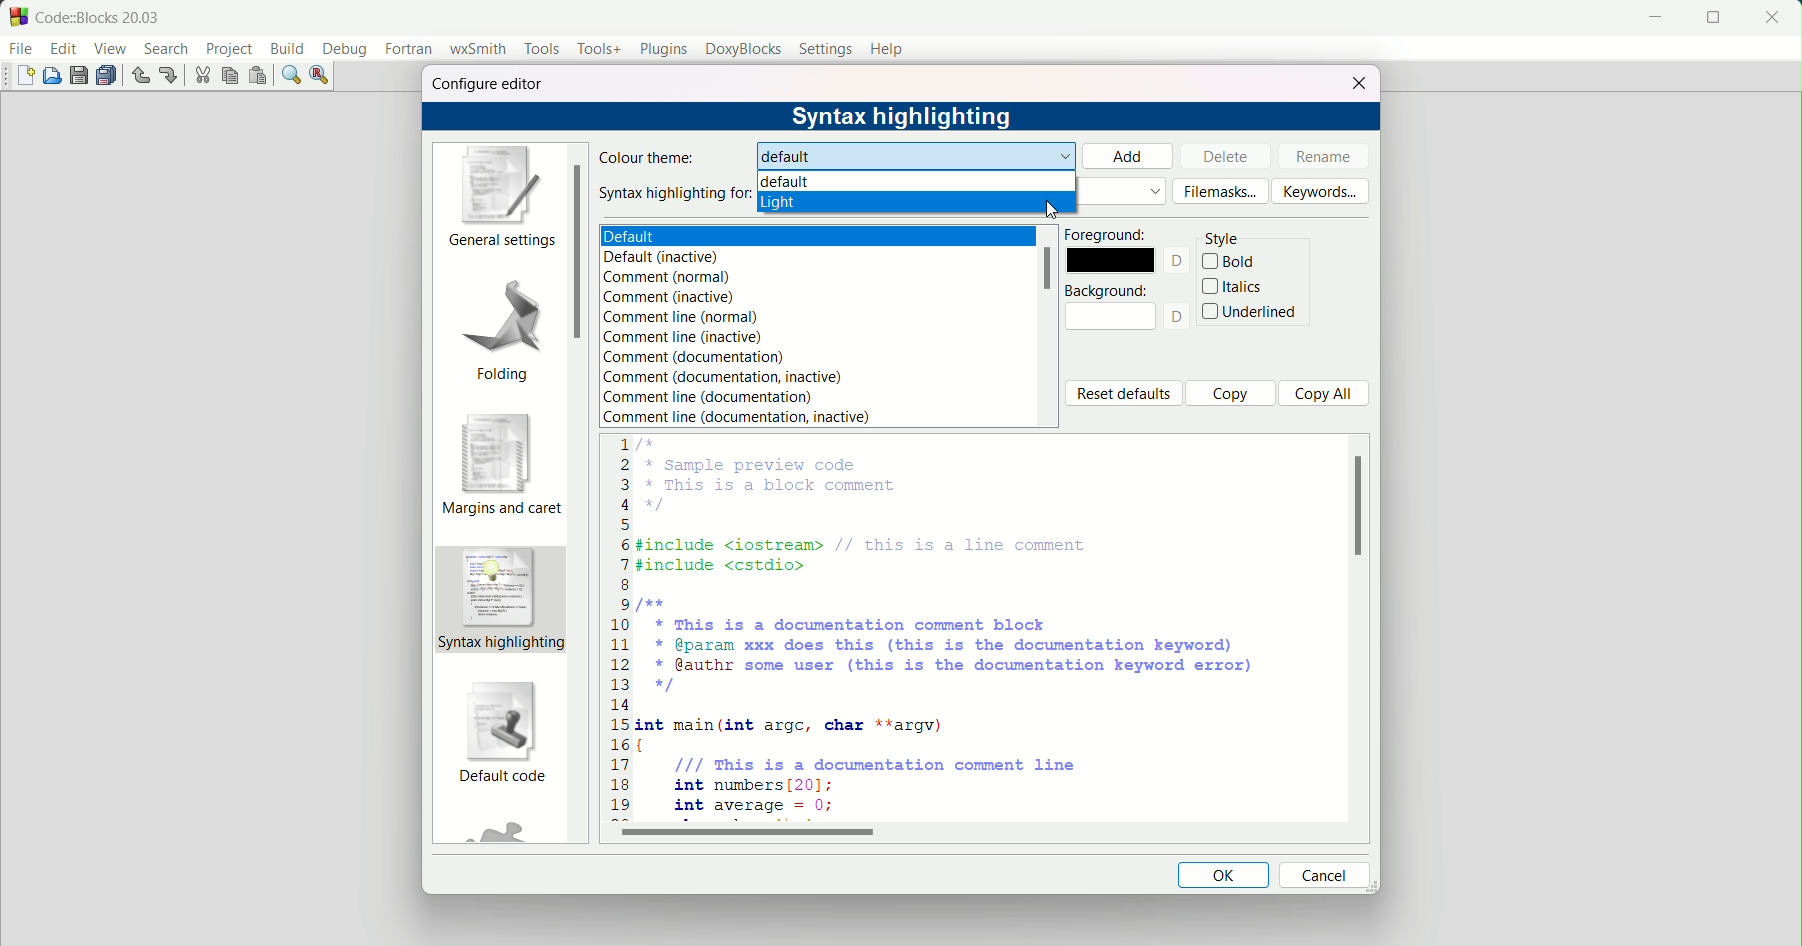  What do you see at coordinates (1111, 316) in the screenshot?
I see `color` at bounding box center [1111, 316].